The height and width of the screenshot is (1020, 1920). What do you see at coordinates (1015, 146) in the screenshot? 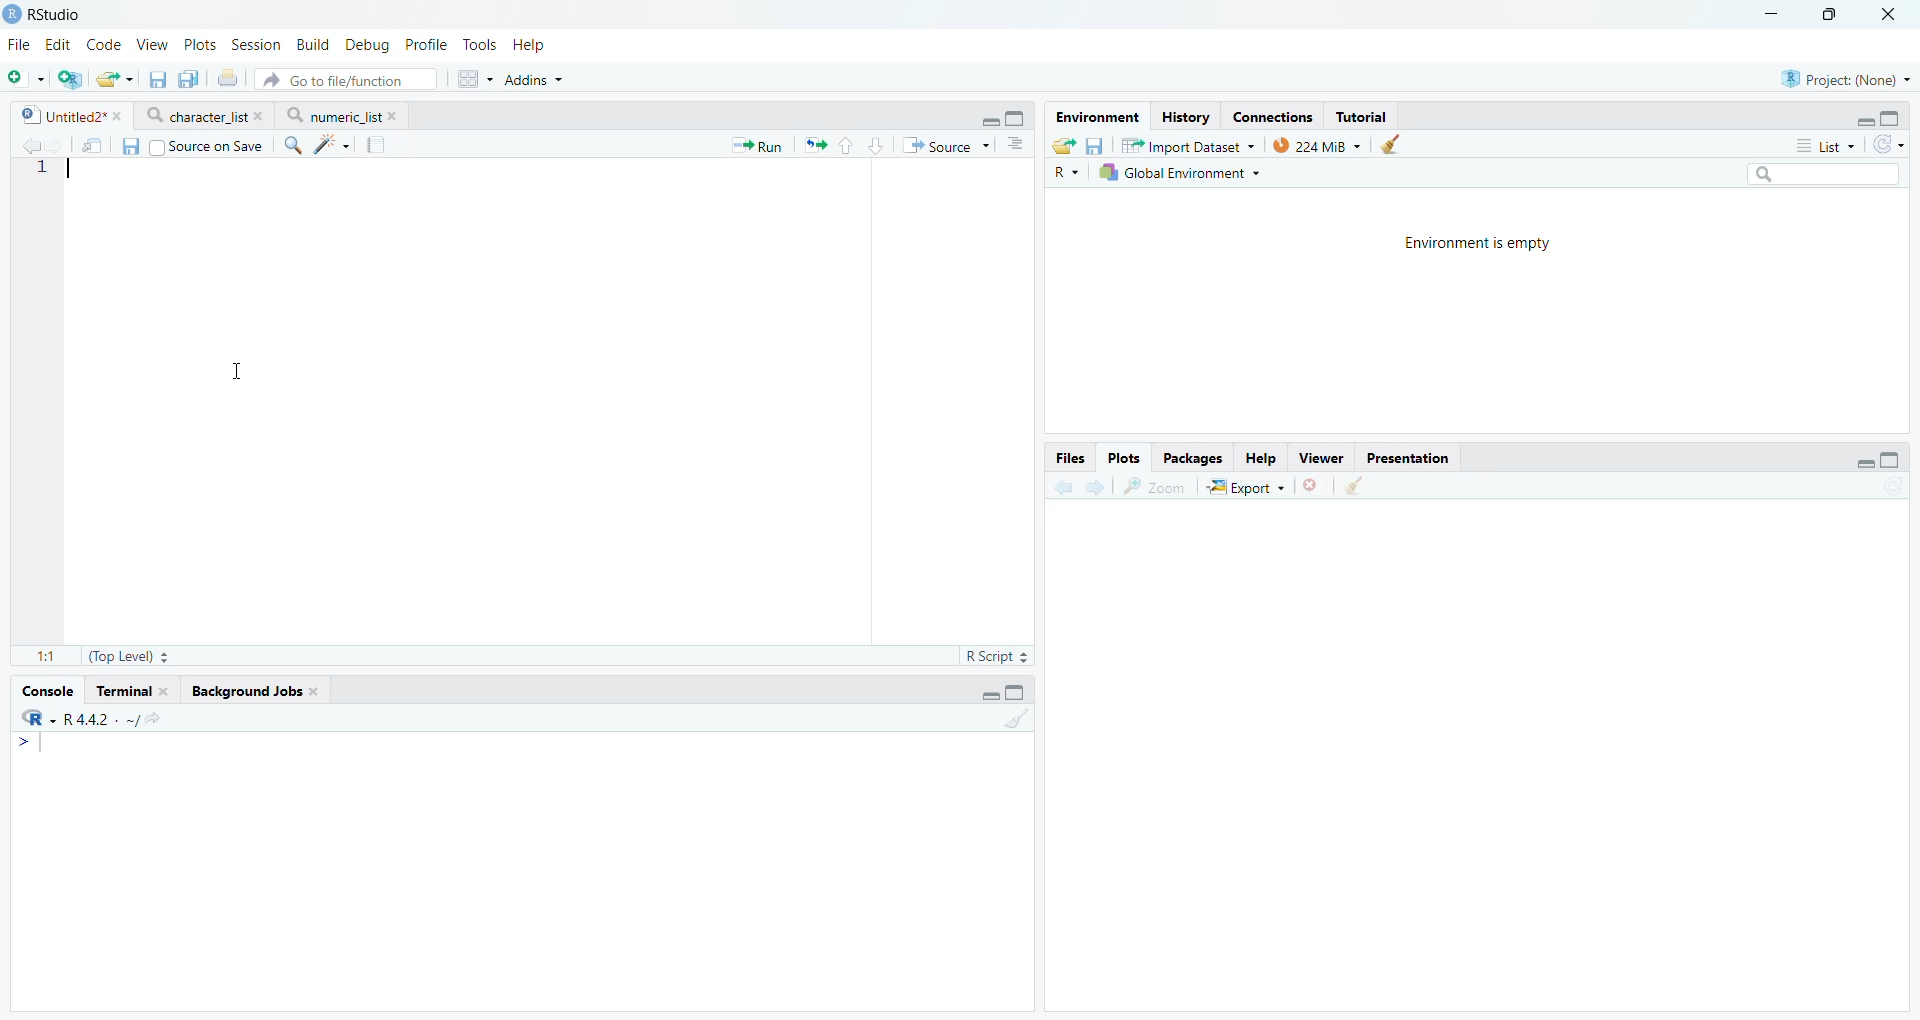
I see `Show document outline` at bounding box center [1015, 146].